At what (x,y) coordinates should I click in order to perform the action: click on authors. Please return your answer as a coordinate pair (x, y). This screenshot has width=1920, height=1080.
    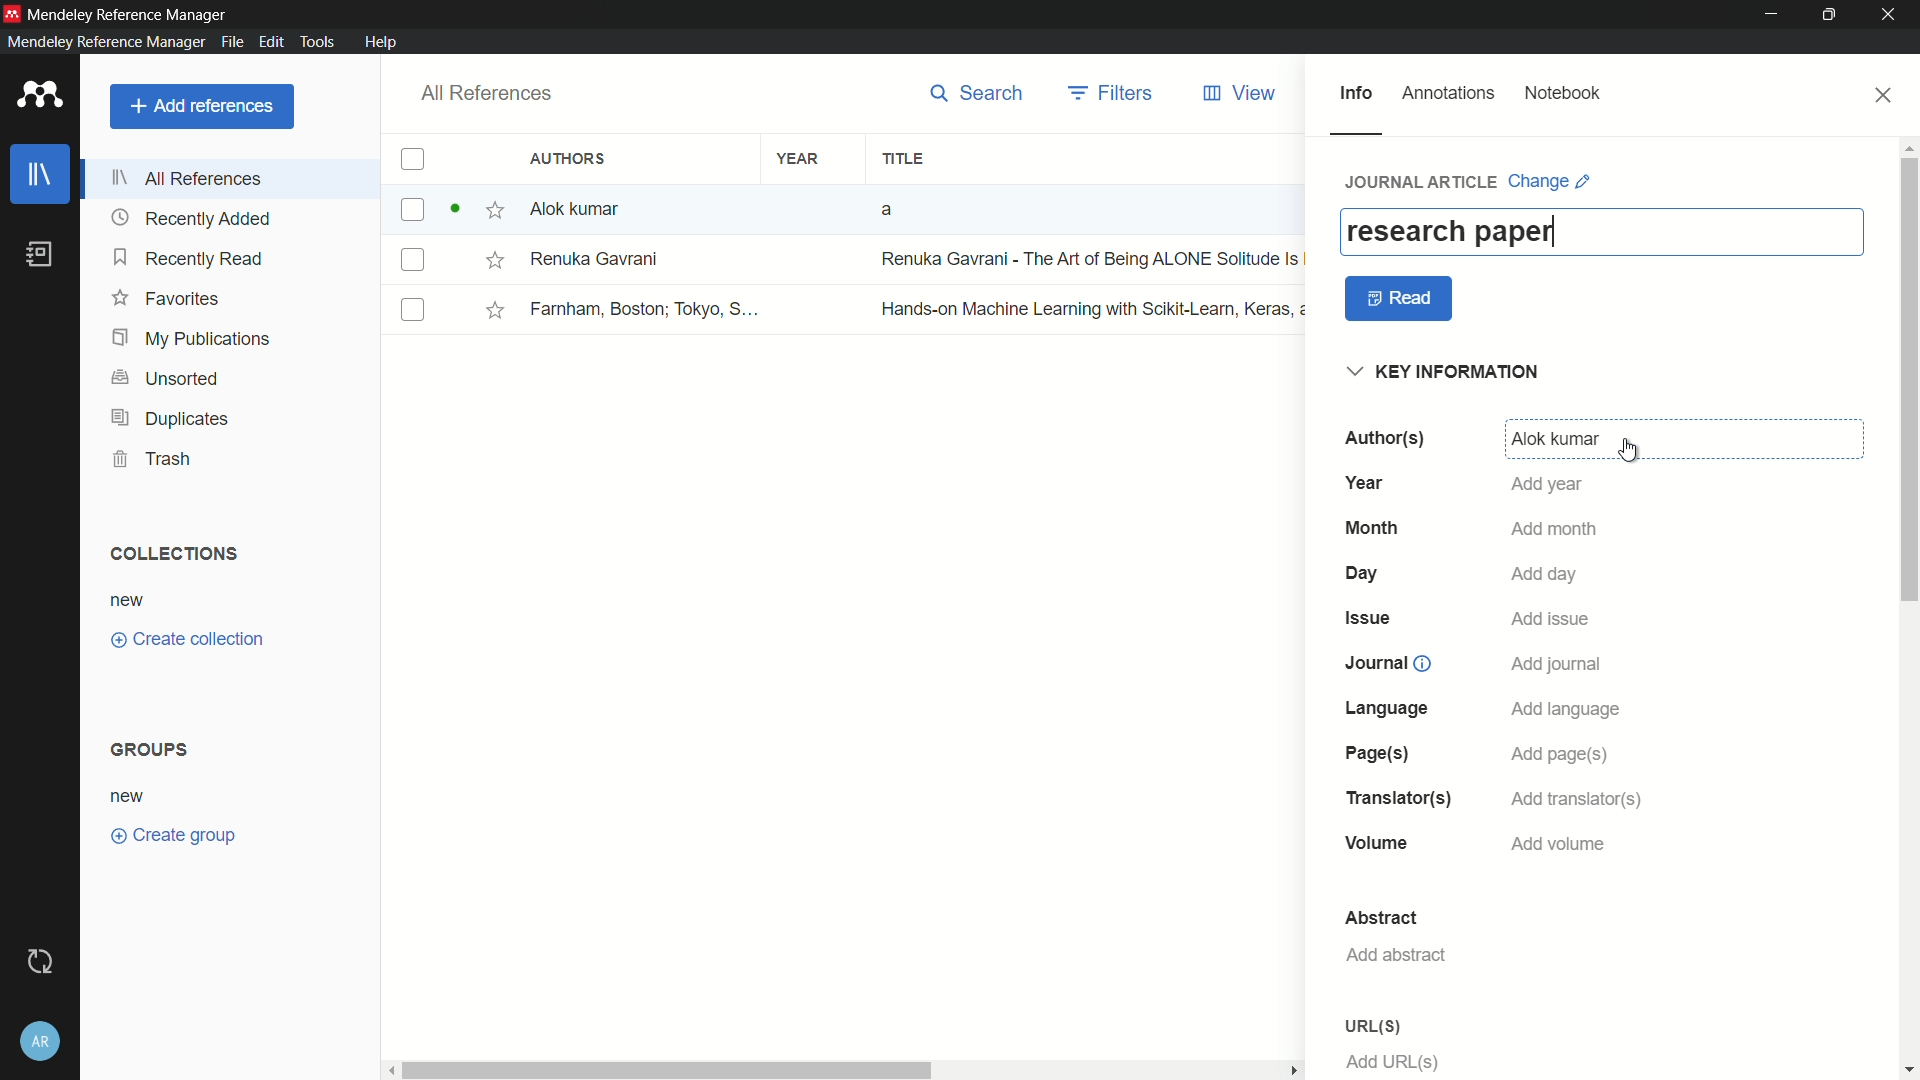
    Looking at the image, I should click on (571, 158).